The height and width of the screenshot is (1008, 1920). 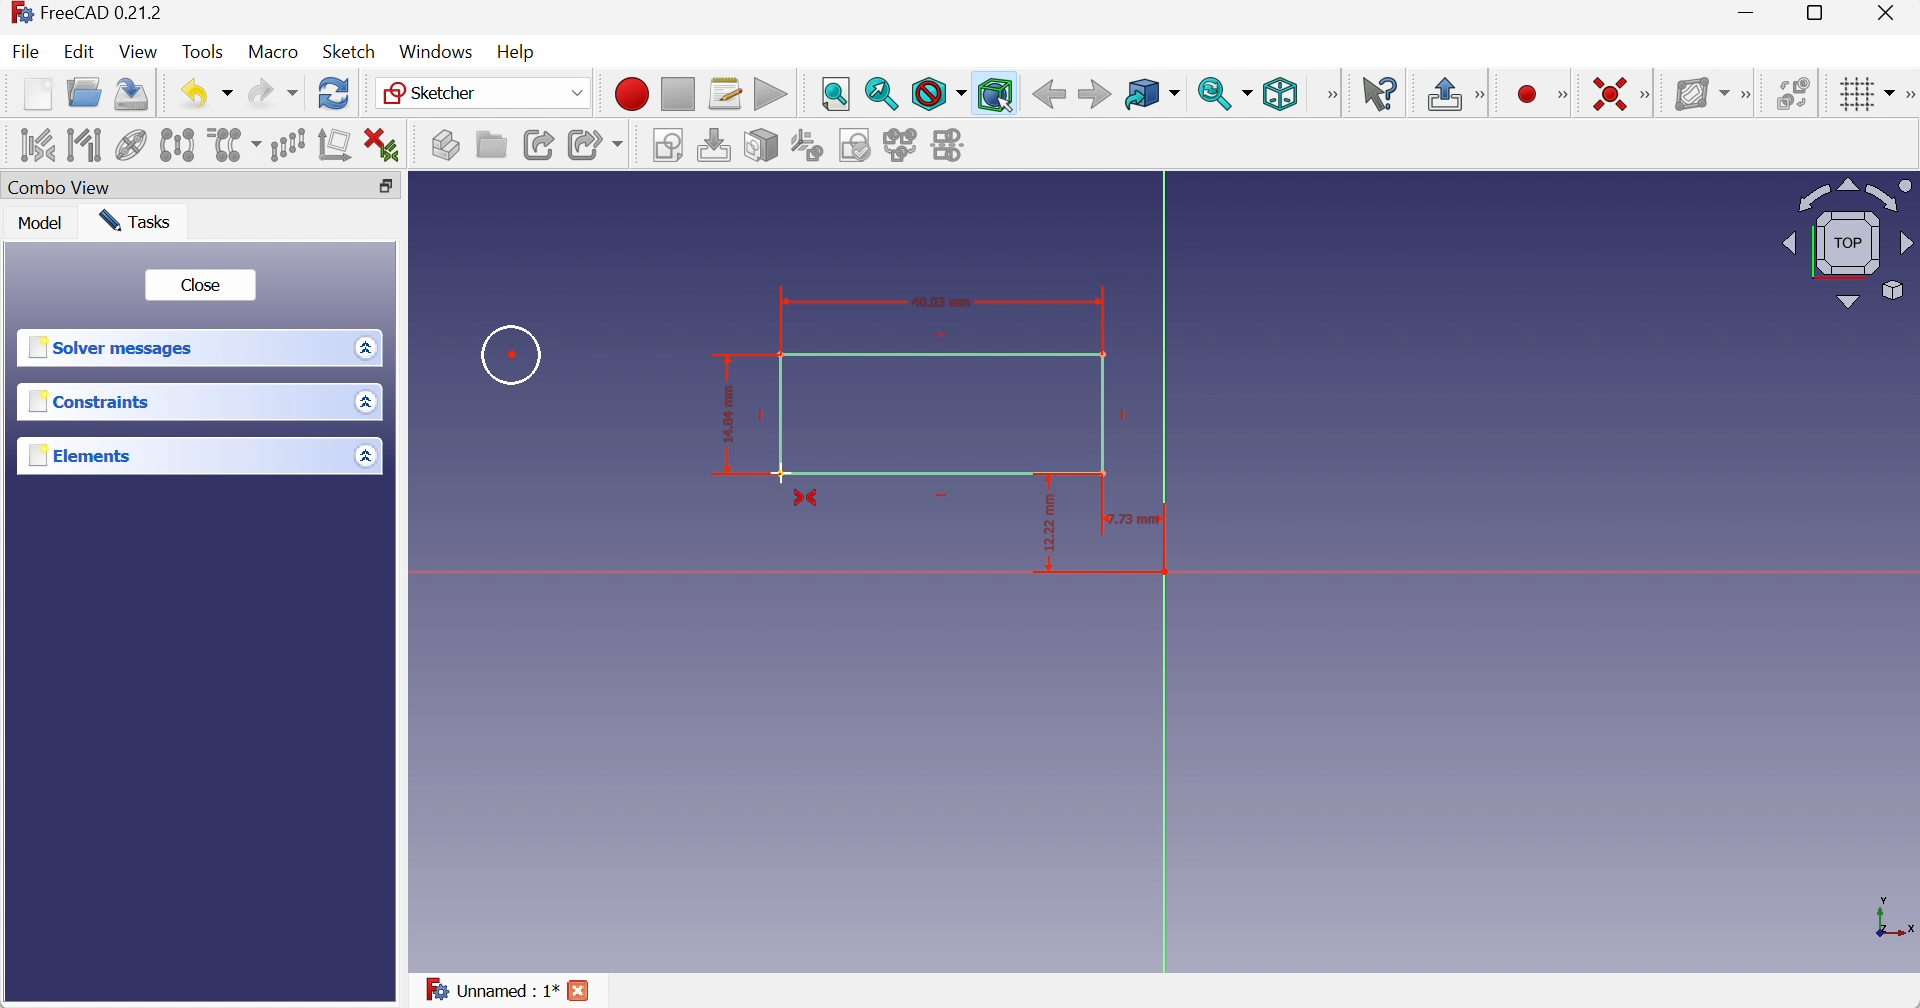 What do you see at coordinates (35, 143) in the screenshot?
I see `Select associated constraints` at bounding box center [35, 143].